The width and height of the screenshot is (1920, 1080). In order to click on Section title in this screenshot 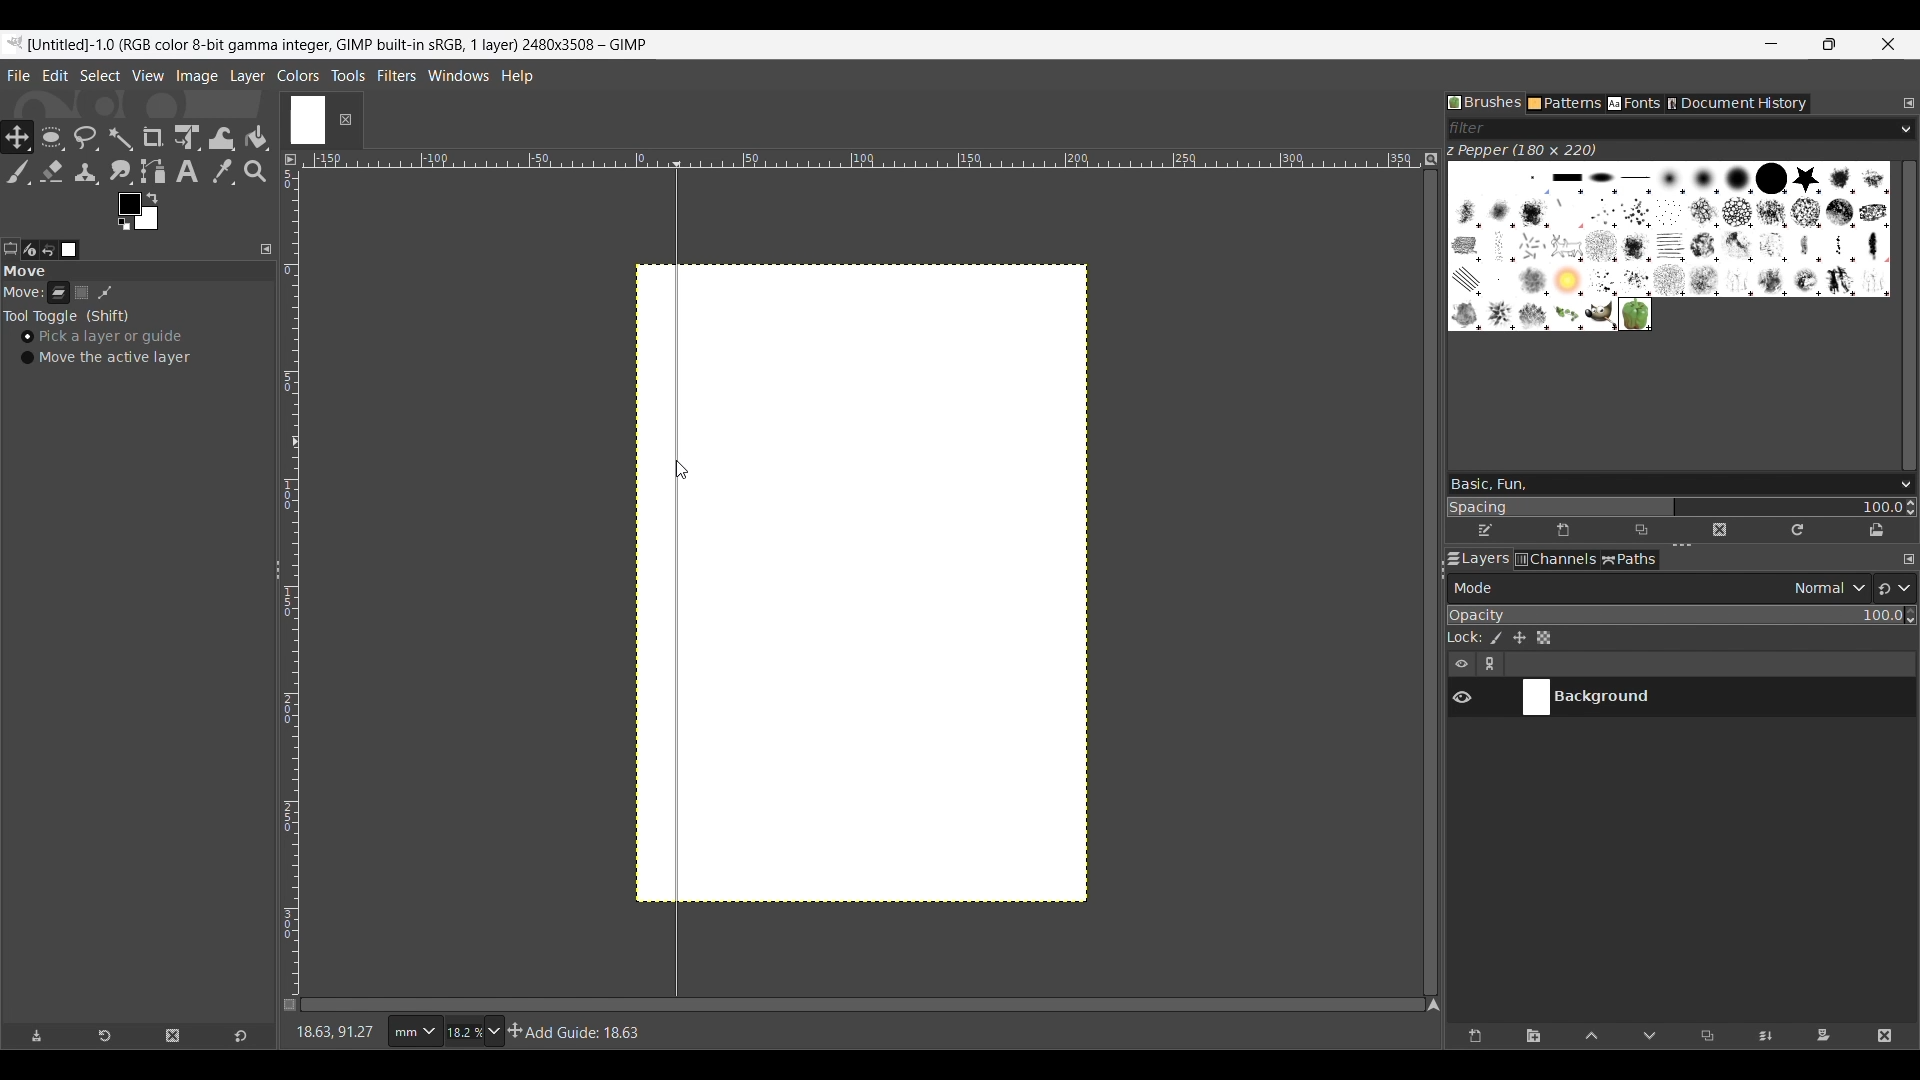, I will do `click(135, 275)`.